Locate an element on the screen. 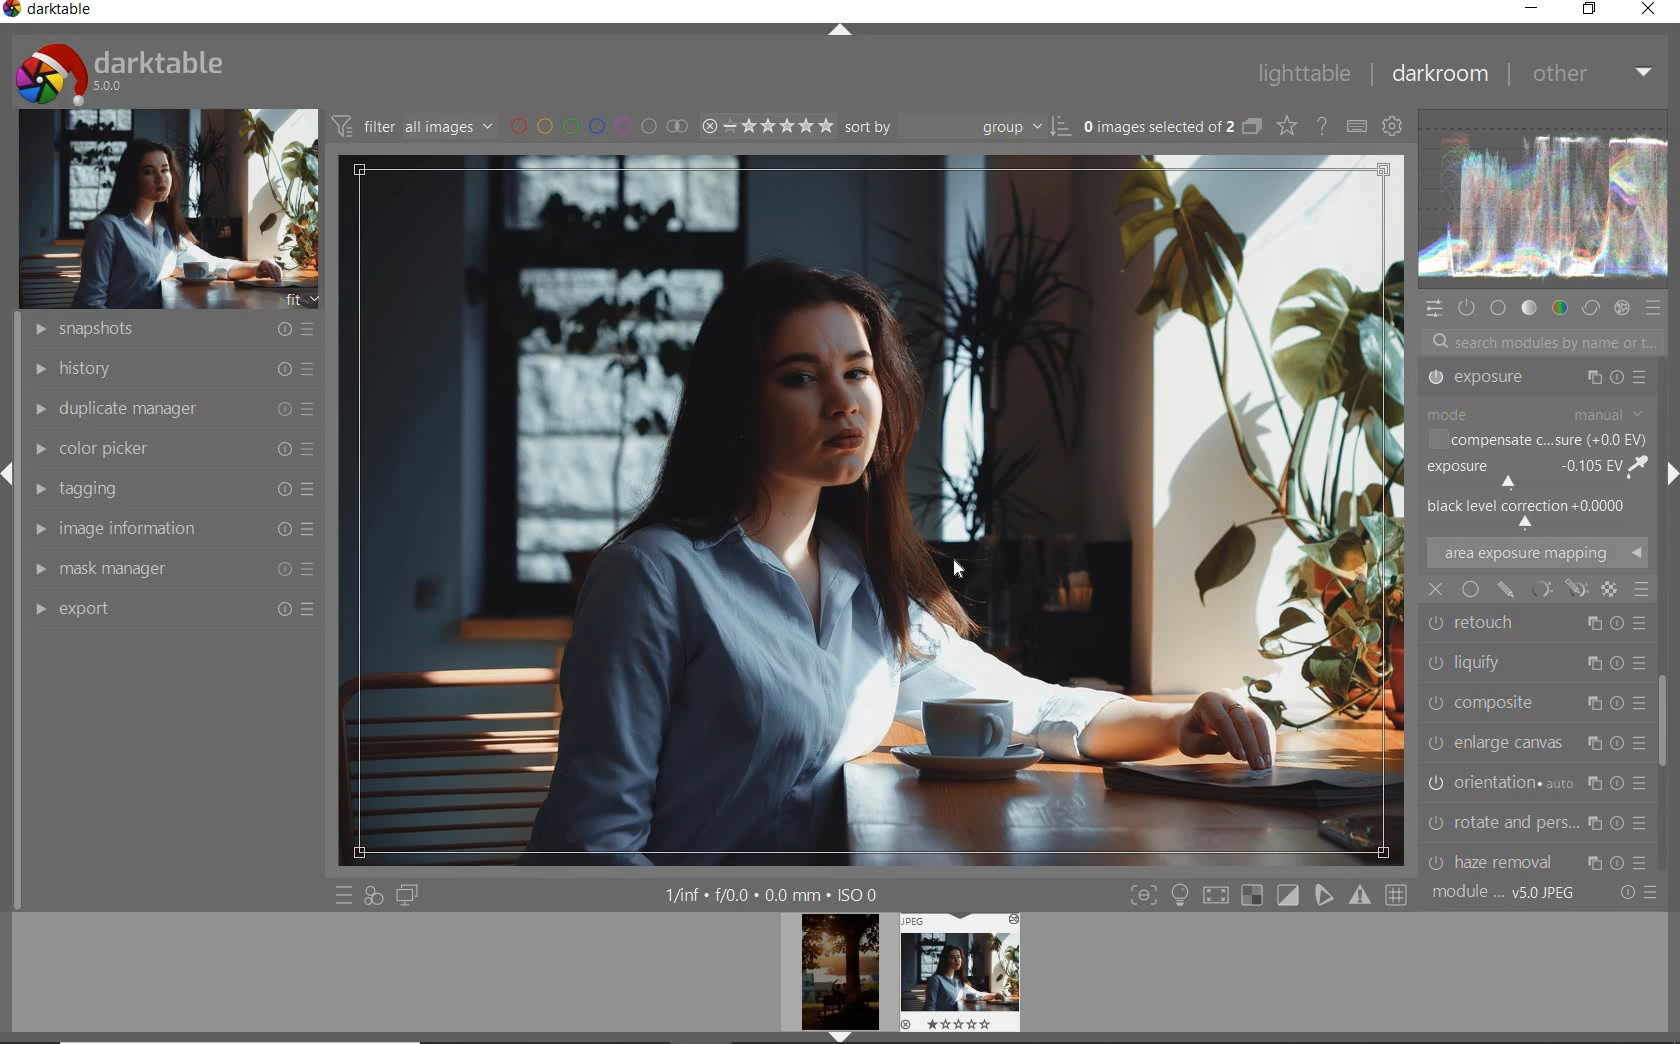  MODULE ORDER is located at coordinates (1505, 894).